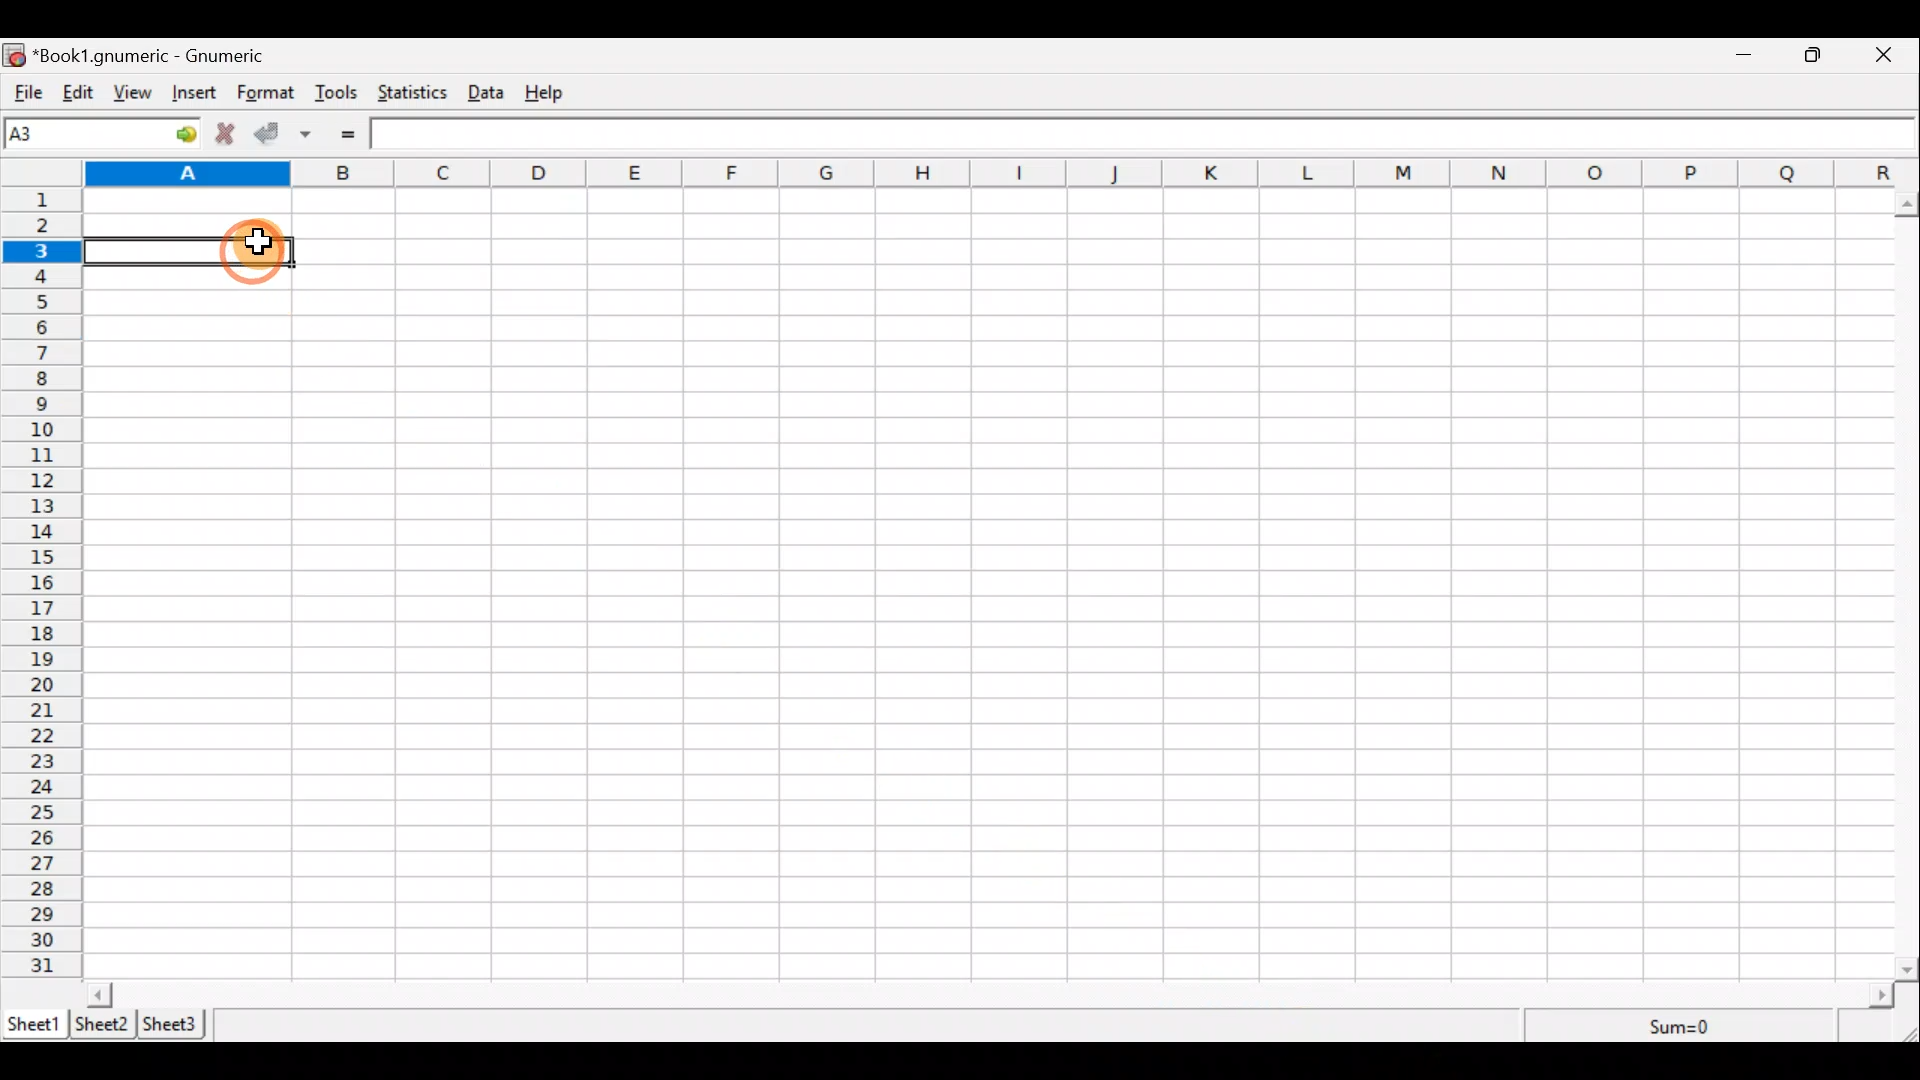  I want to click on View, so click(134, 93).